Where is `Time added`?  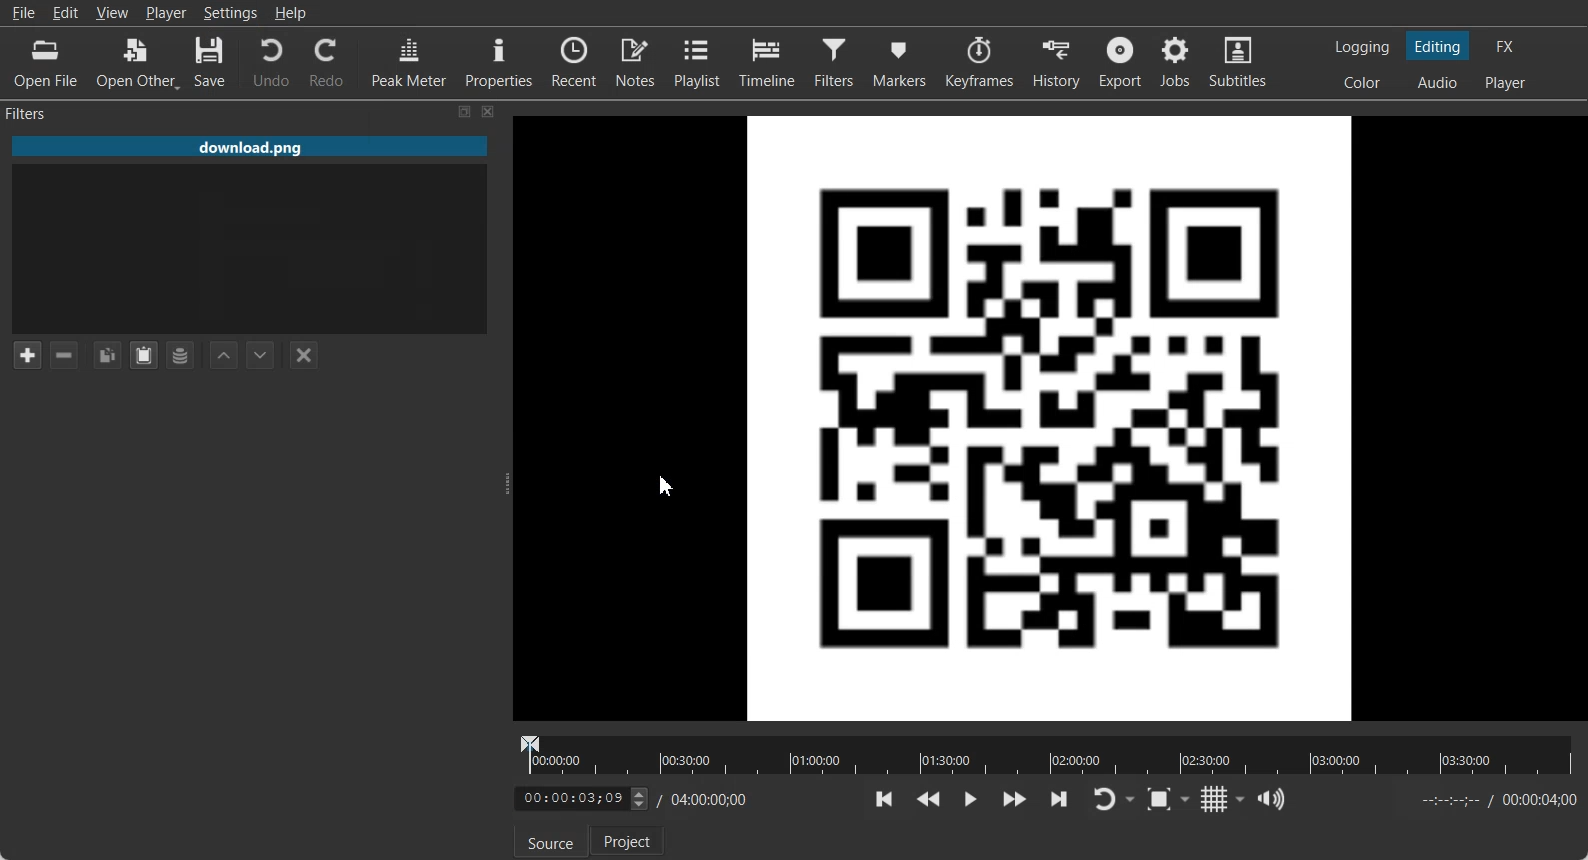 Time added is located at coordinates (1539, 799).